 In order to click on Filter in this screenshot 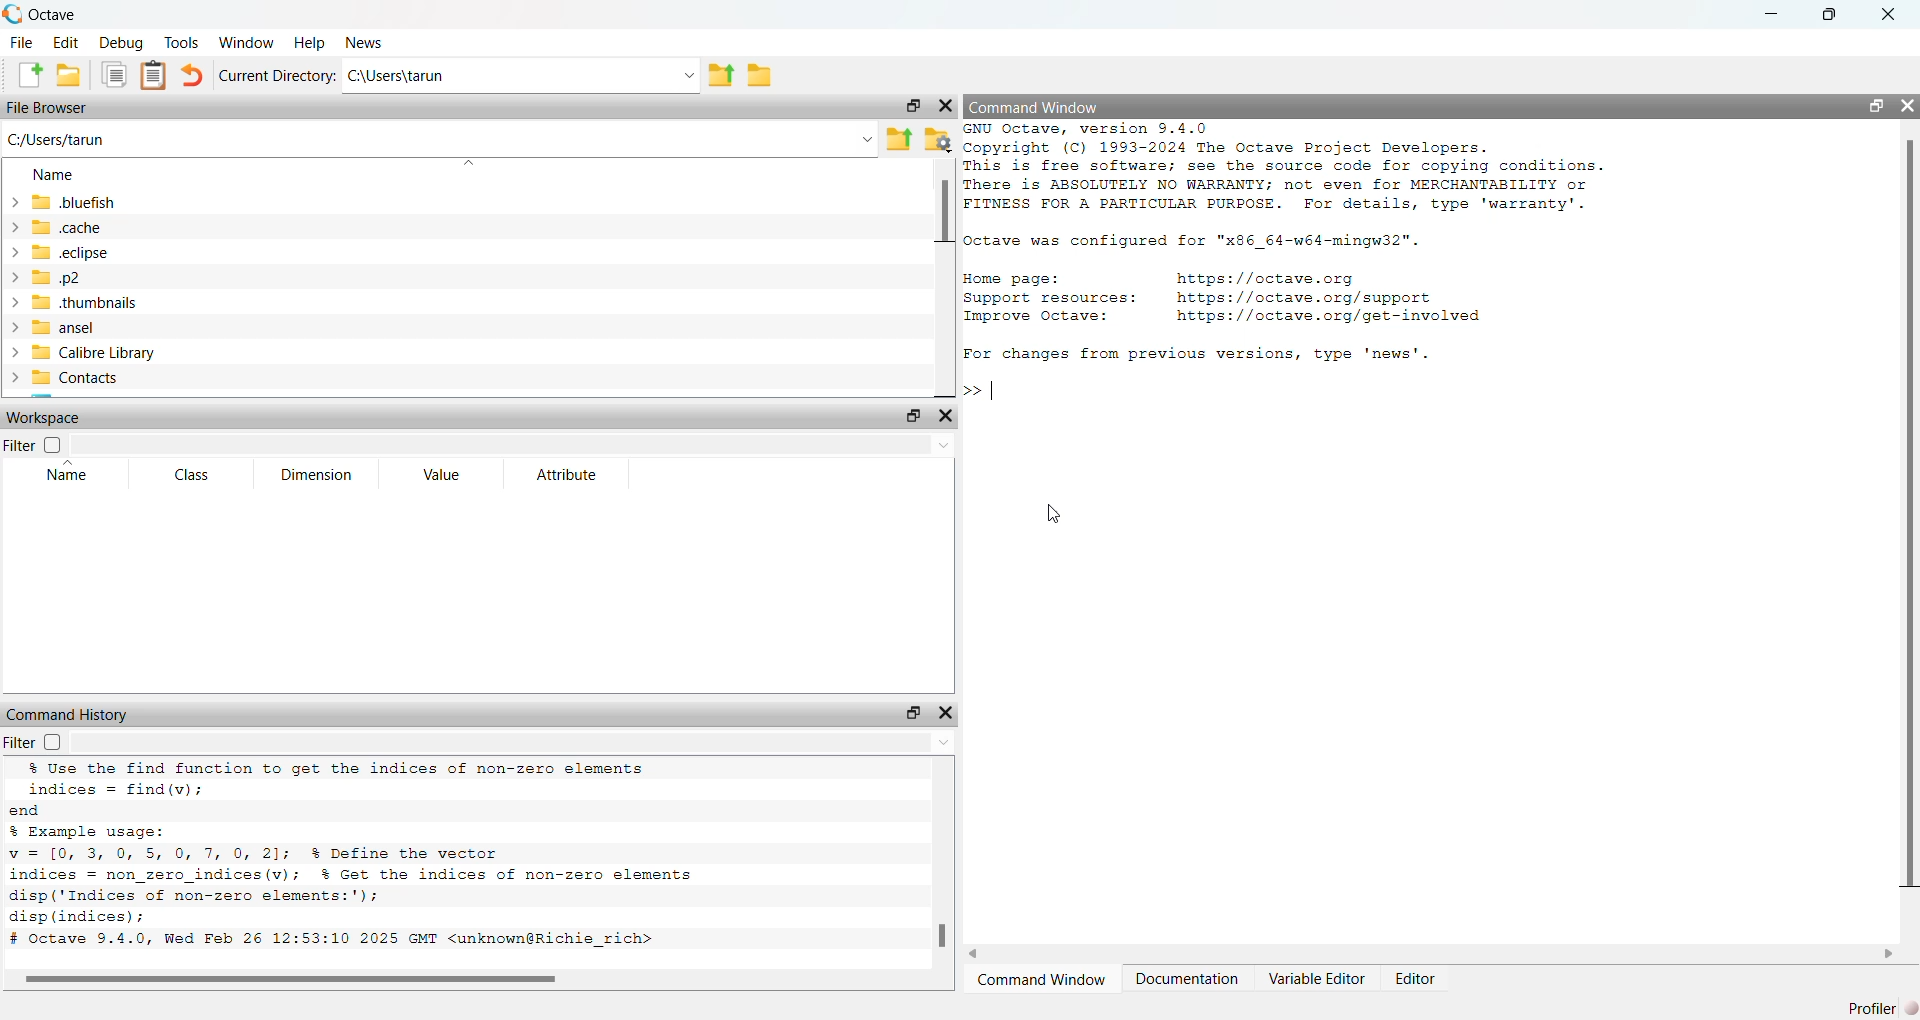, I will do `click(20, 447)`.